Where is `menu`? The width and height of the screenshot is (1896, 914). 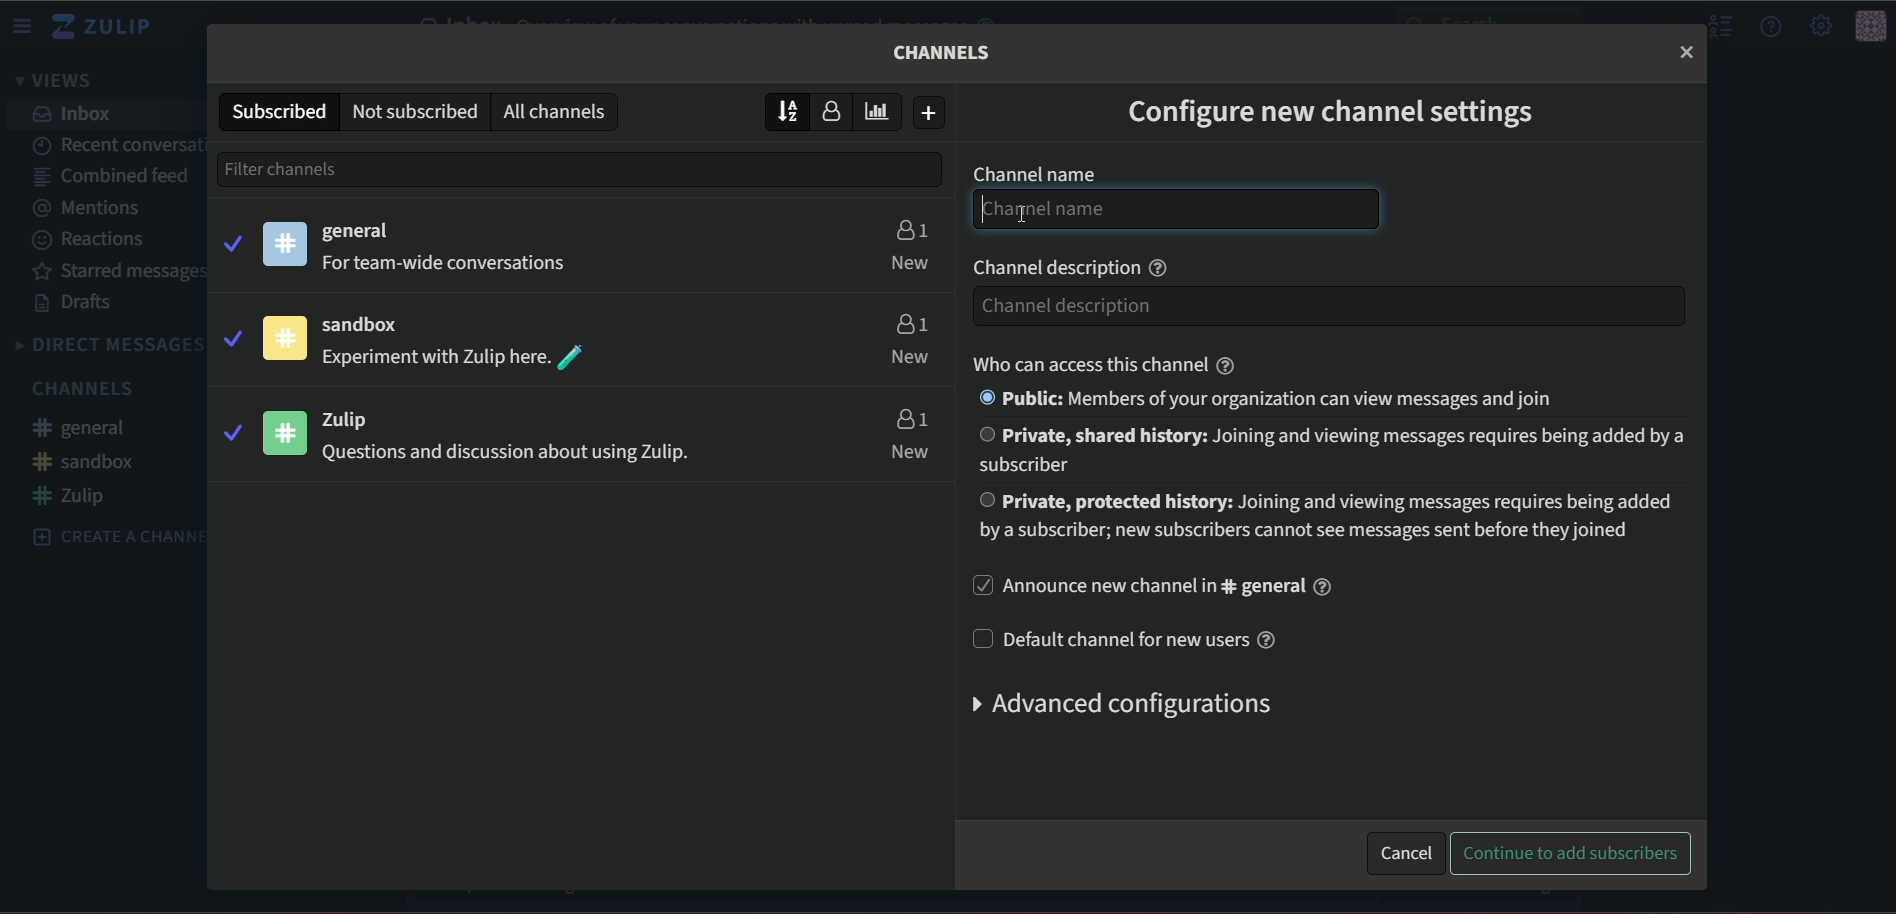
menu is located at coordinates (25, 26).